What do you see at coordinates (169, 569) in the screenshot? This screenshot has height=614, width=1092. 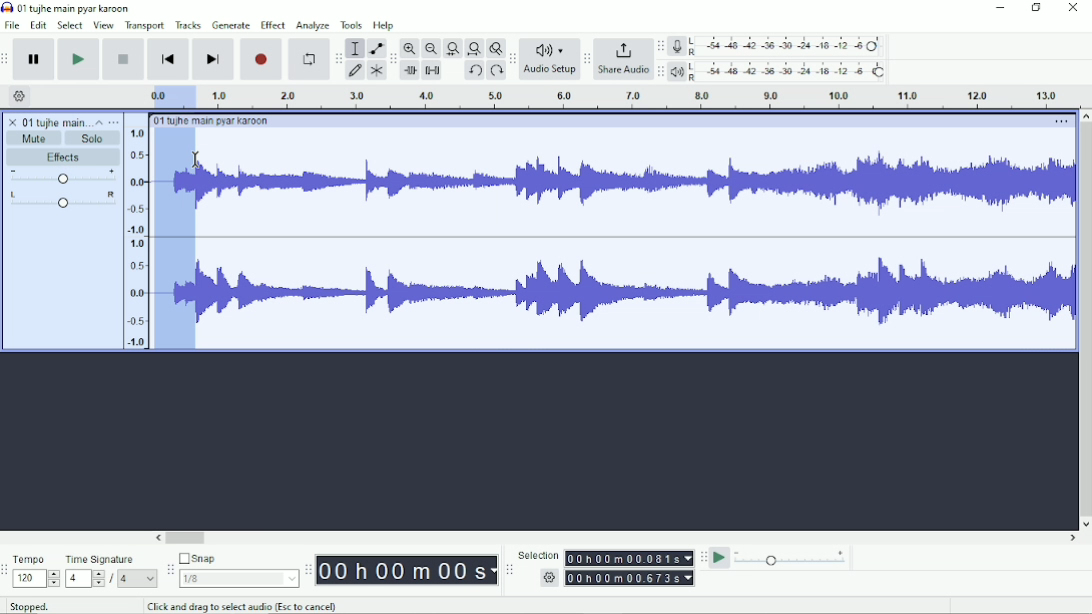 I see `Audacity snapping toolbar` at bounding box center [169, 569].